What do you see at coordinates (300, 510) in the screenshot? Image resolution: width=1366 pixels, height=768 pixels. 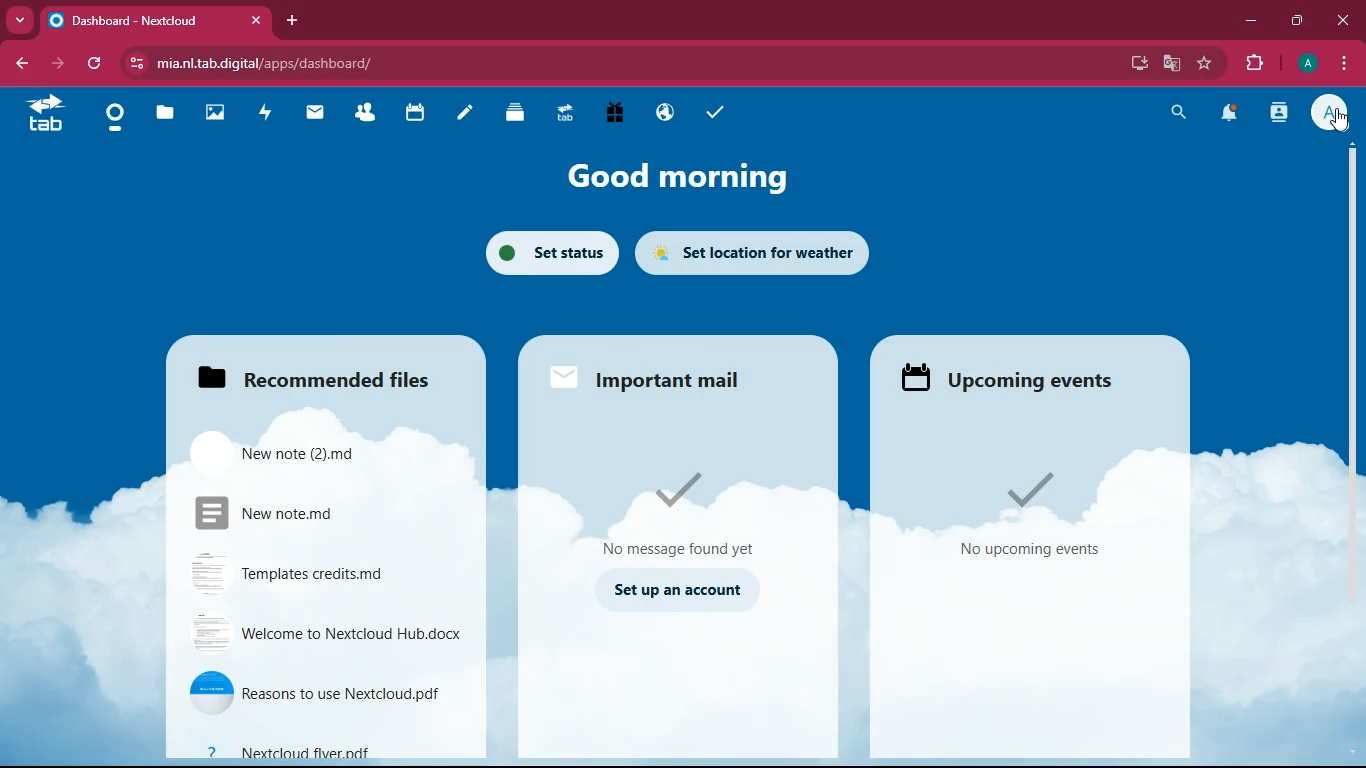 I see `file` at bounding box center [300, 510].